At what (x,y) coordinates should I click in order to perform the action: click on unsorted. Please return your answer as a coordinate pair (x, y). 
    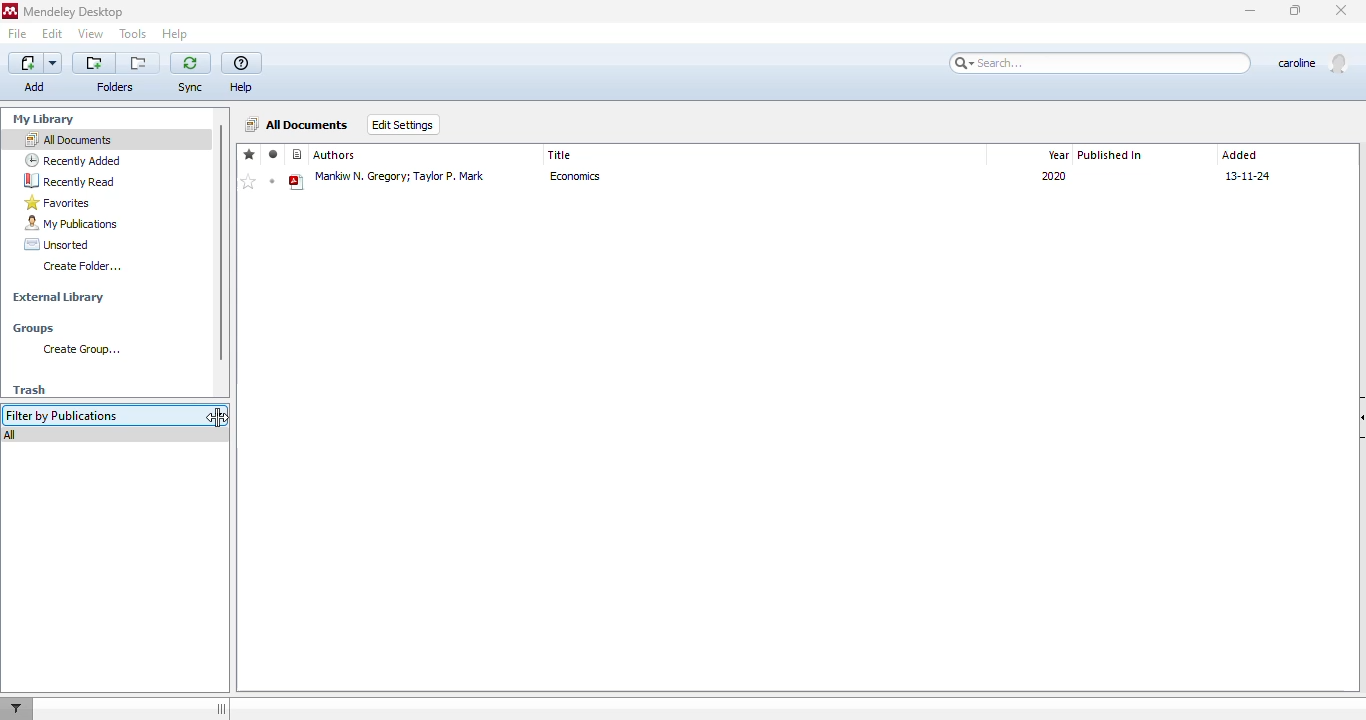
    Looking at the image, I should click on (57, 244).